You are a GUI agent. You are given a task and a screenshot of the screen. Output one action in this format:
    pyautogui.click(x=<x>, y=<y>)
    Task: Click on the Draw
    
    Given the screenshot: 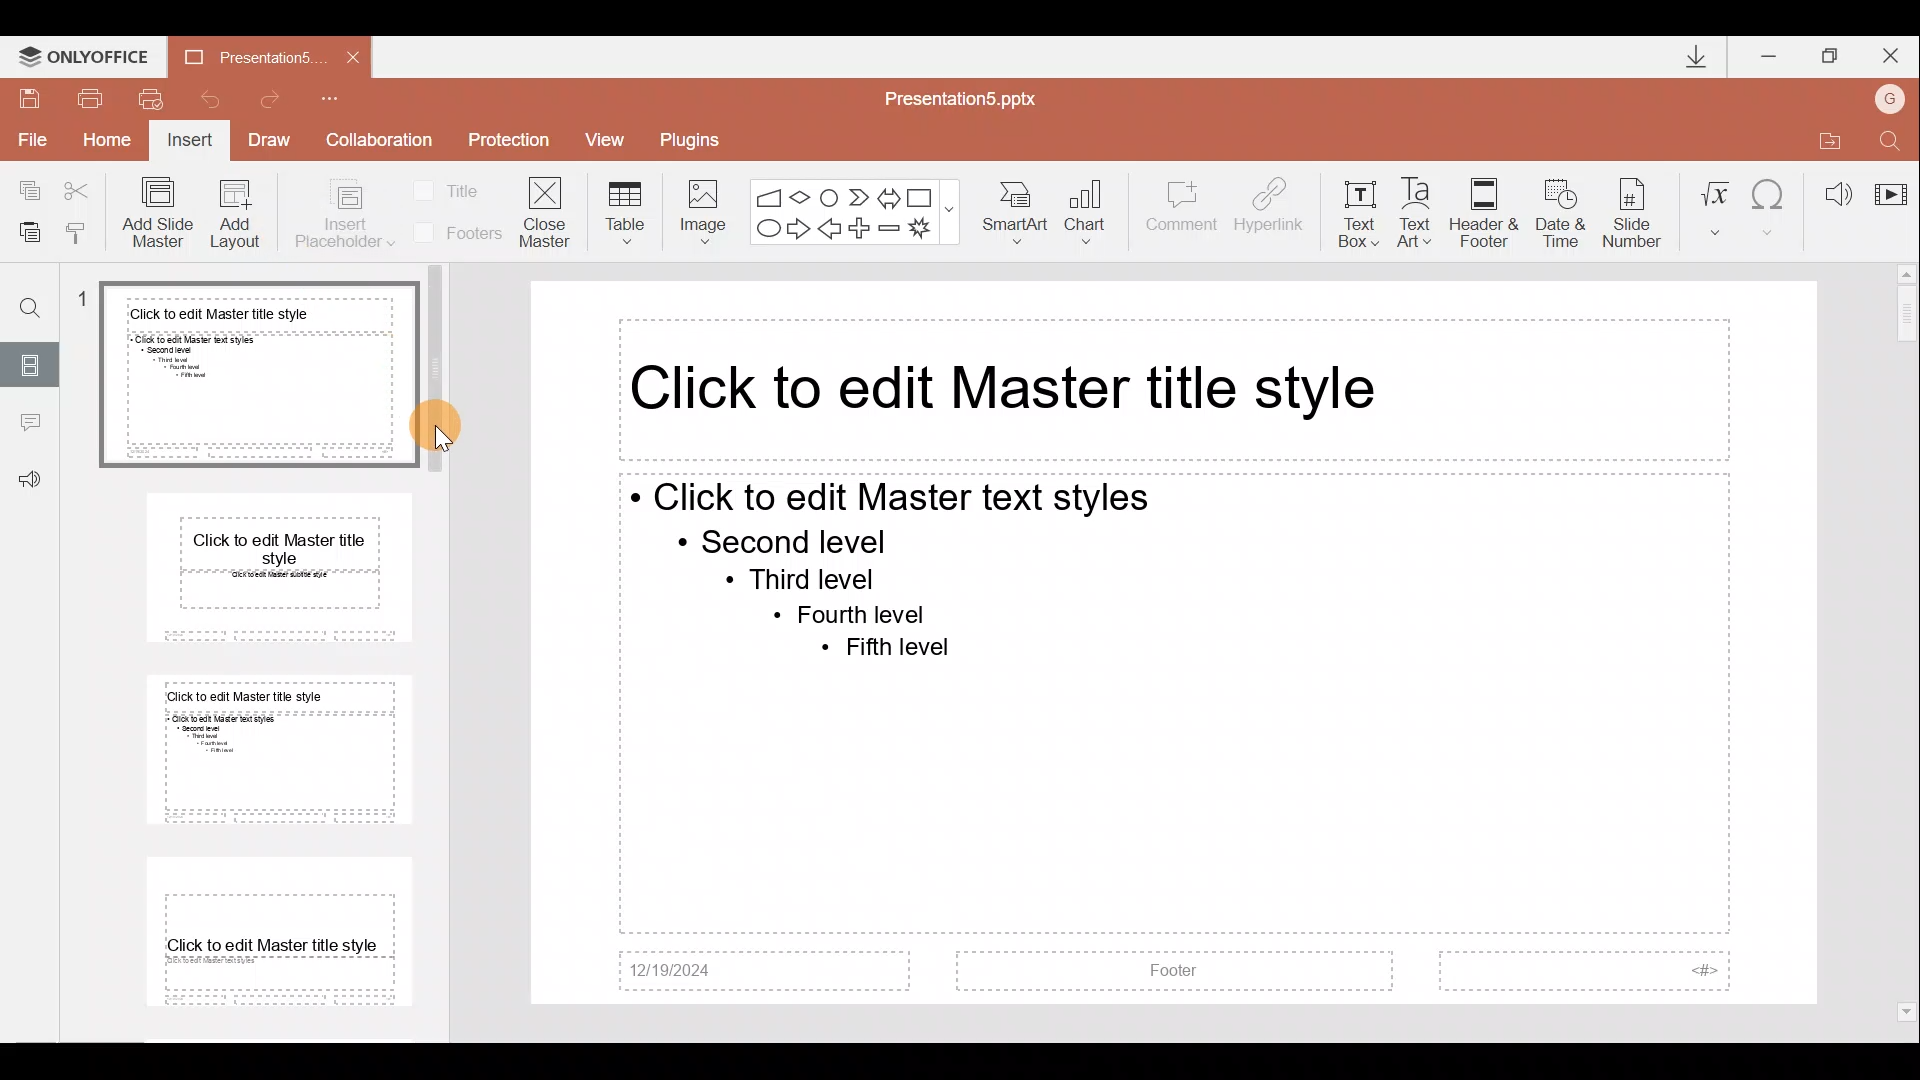 What is the action you would take?
    pyautogui.click(x=276, y=142)
    